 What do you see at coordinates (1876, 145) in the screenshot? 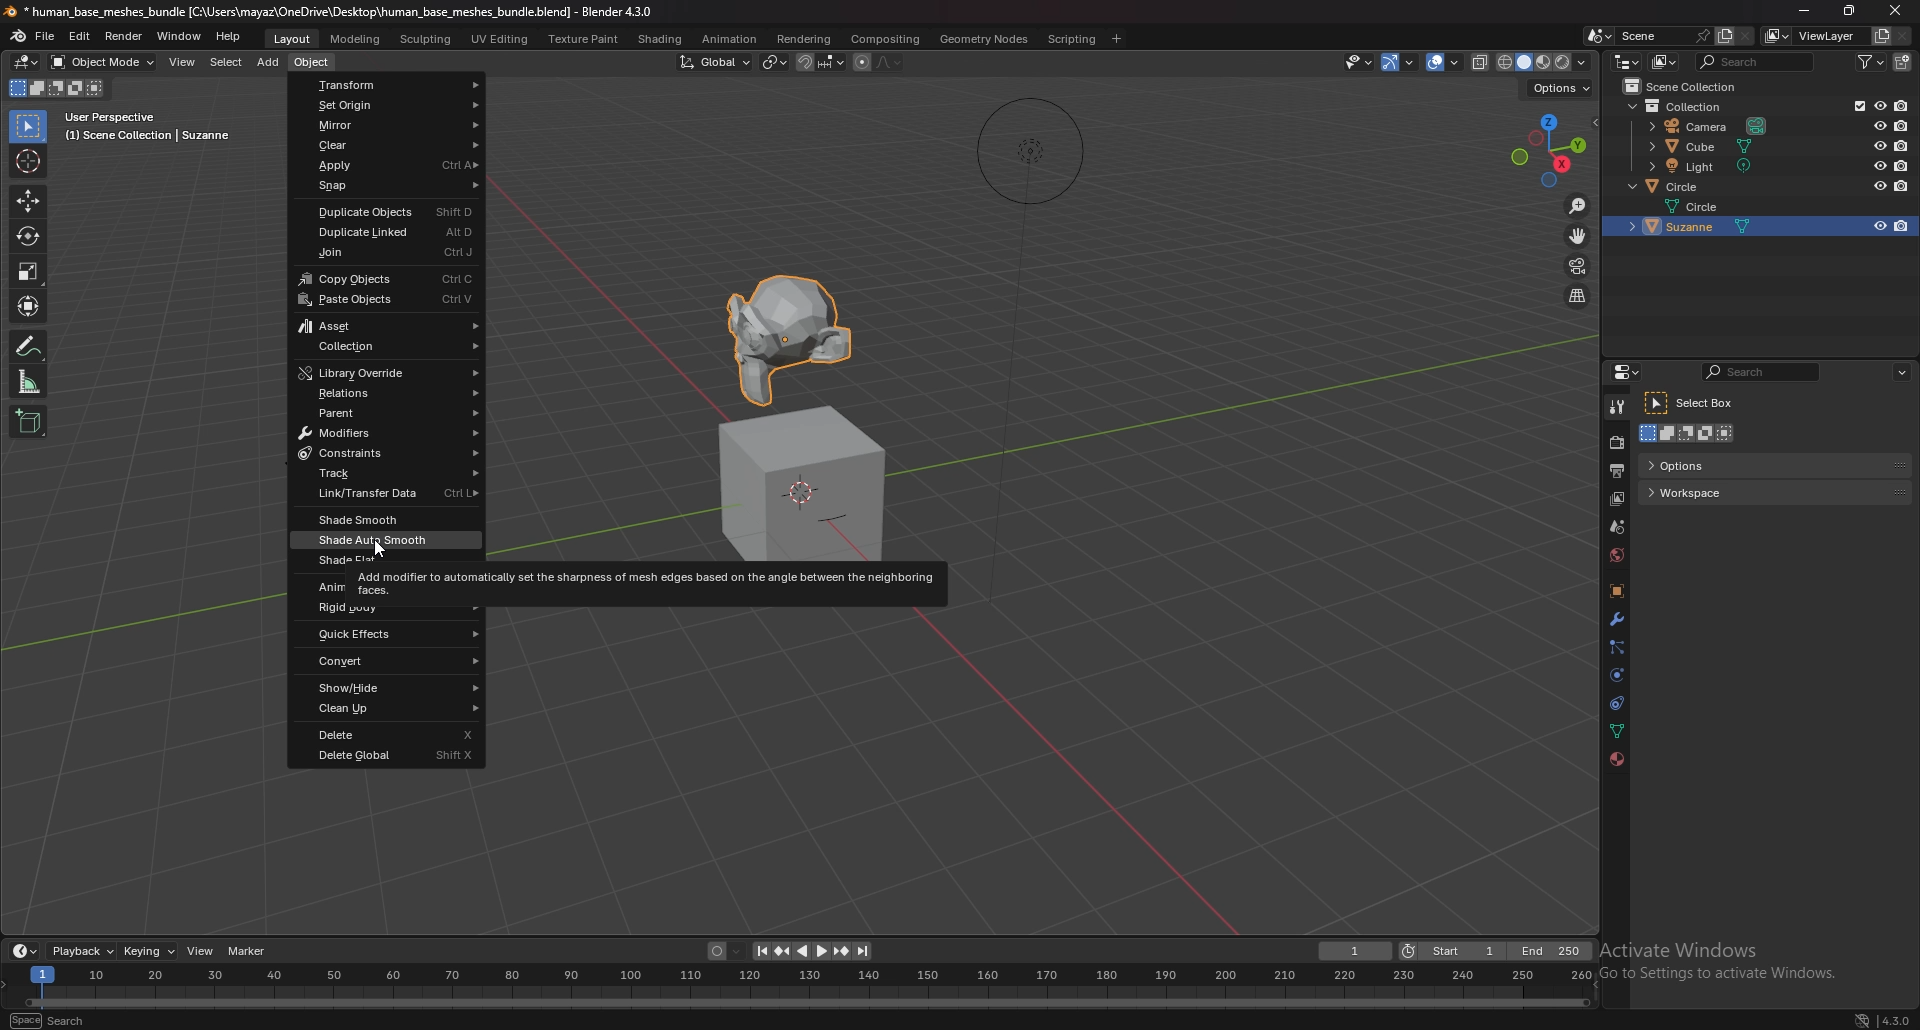
I see `hide in viewport` at bounding box center [1876, 145].